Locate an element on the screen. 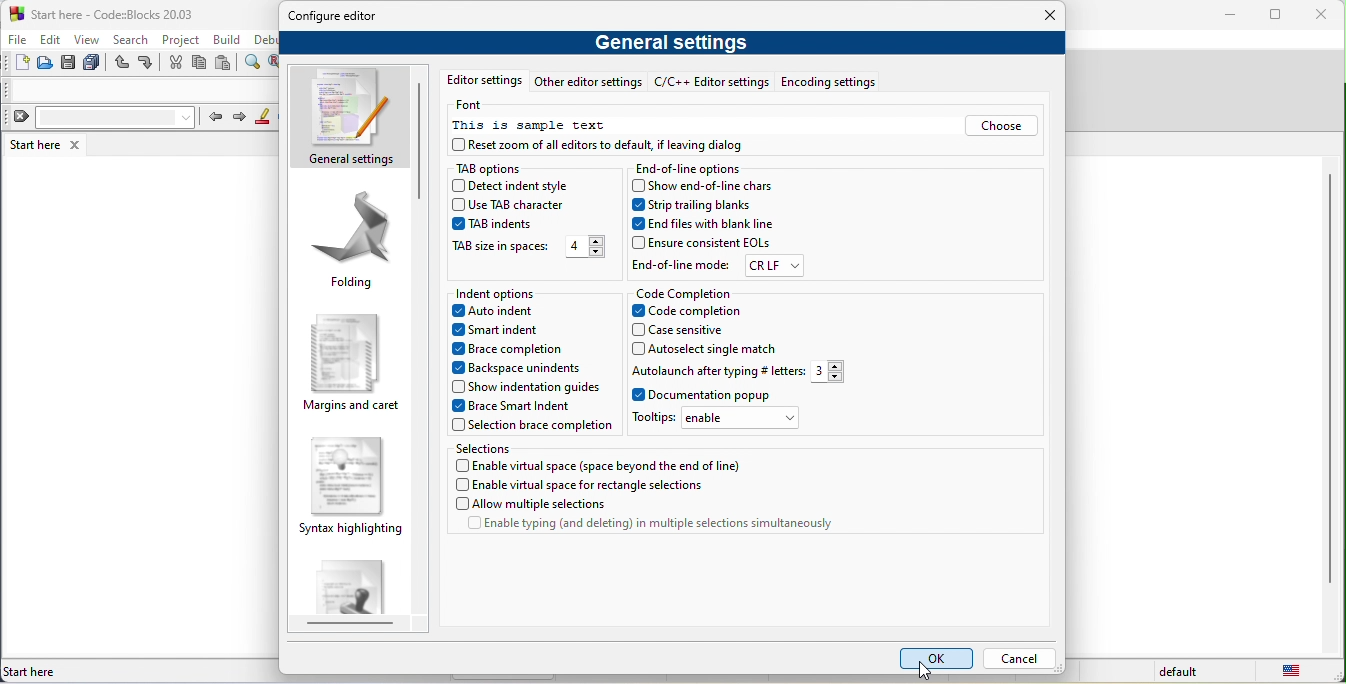  encoding setting is located at coordinates (827, 81).